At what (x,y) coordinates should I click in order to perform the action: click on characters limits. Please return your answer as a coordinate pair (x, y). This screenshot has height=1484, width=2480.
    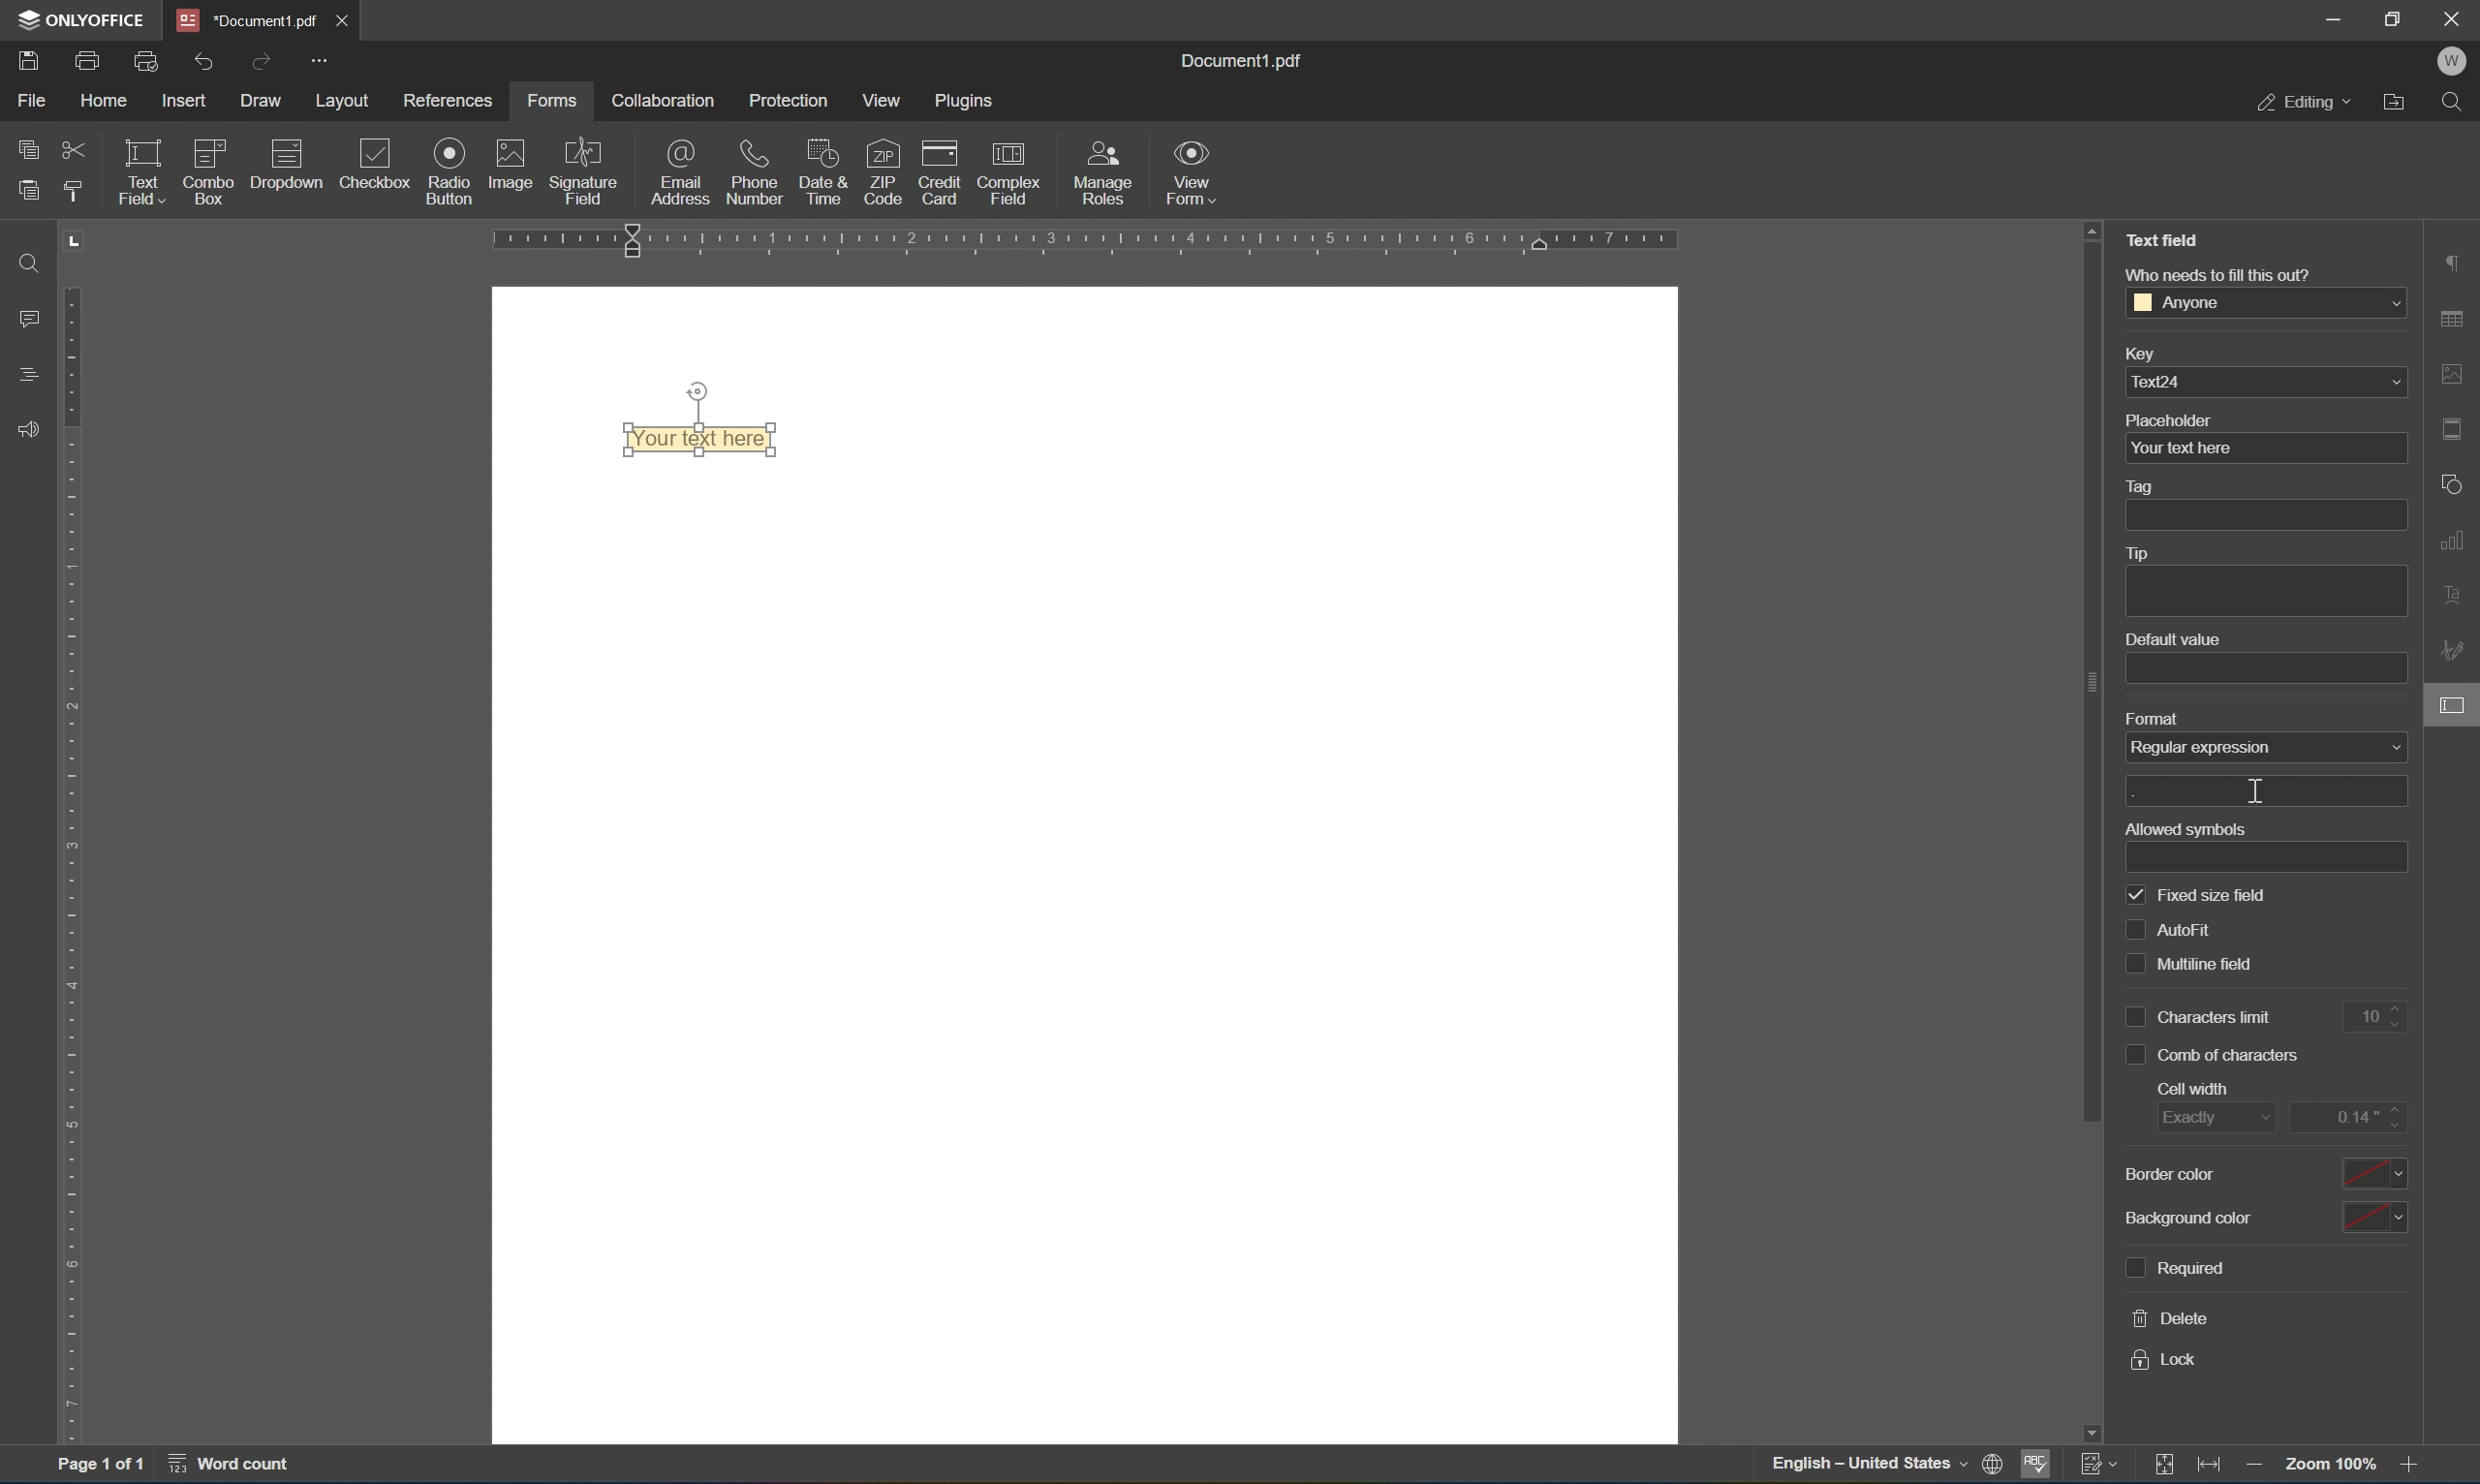
    Looking at the image, I should click on (2201, 1017).